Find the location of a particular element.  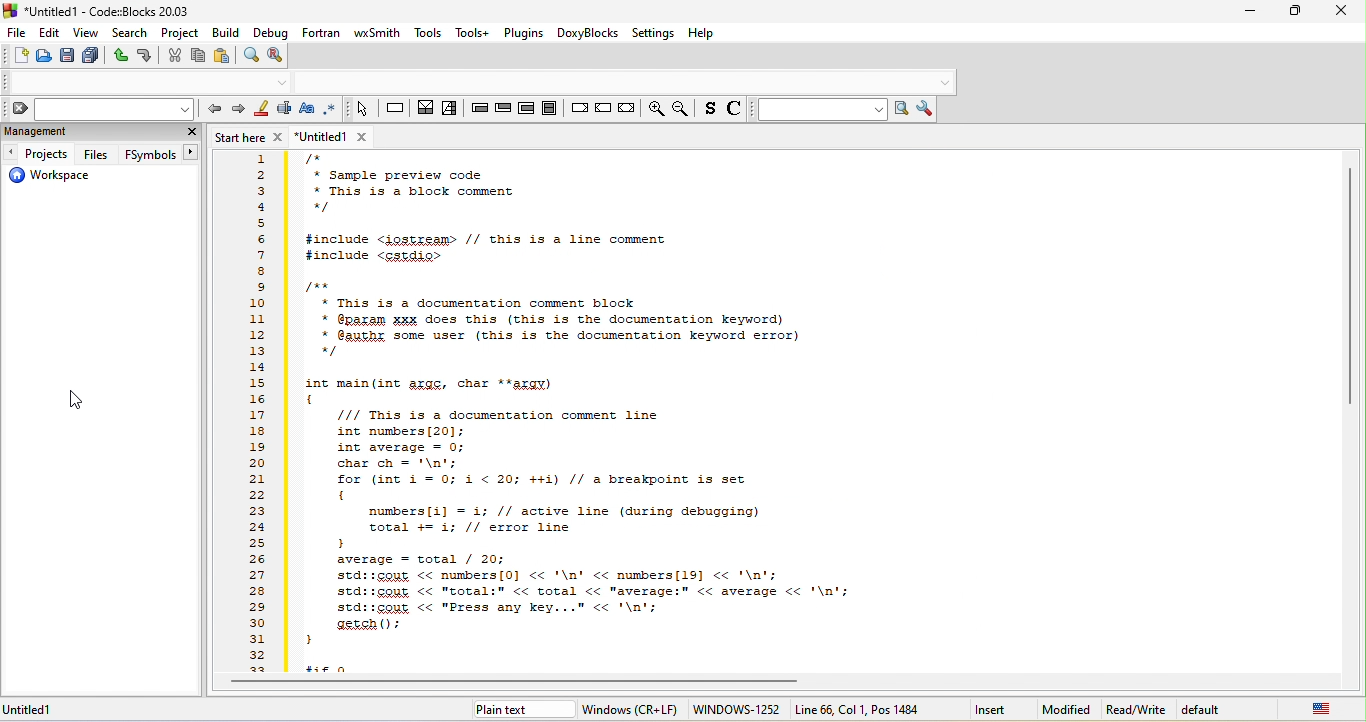

doxyblocks is located at coordinates (589, 34).